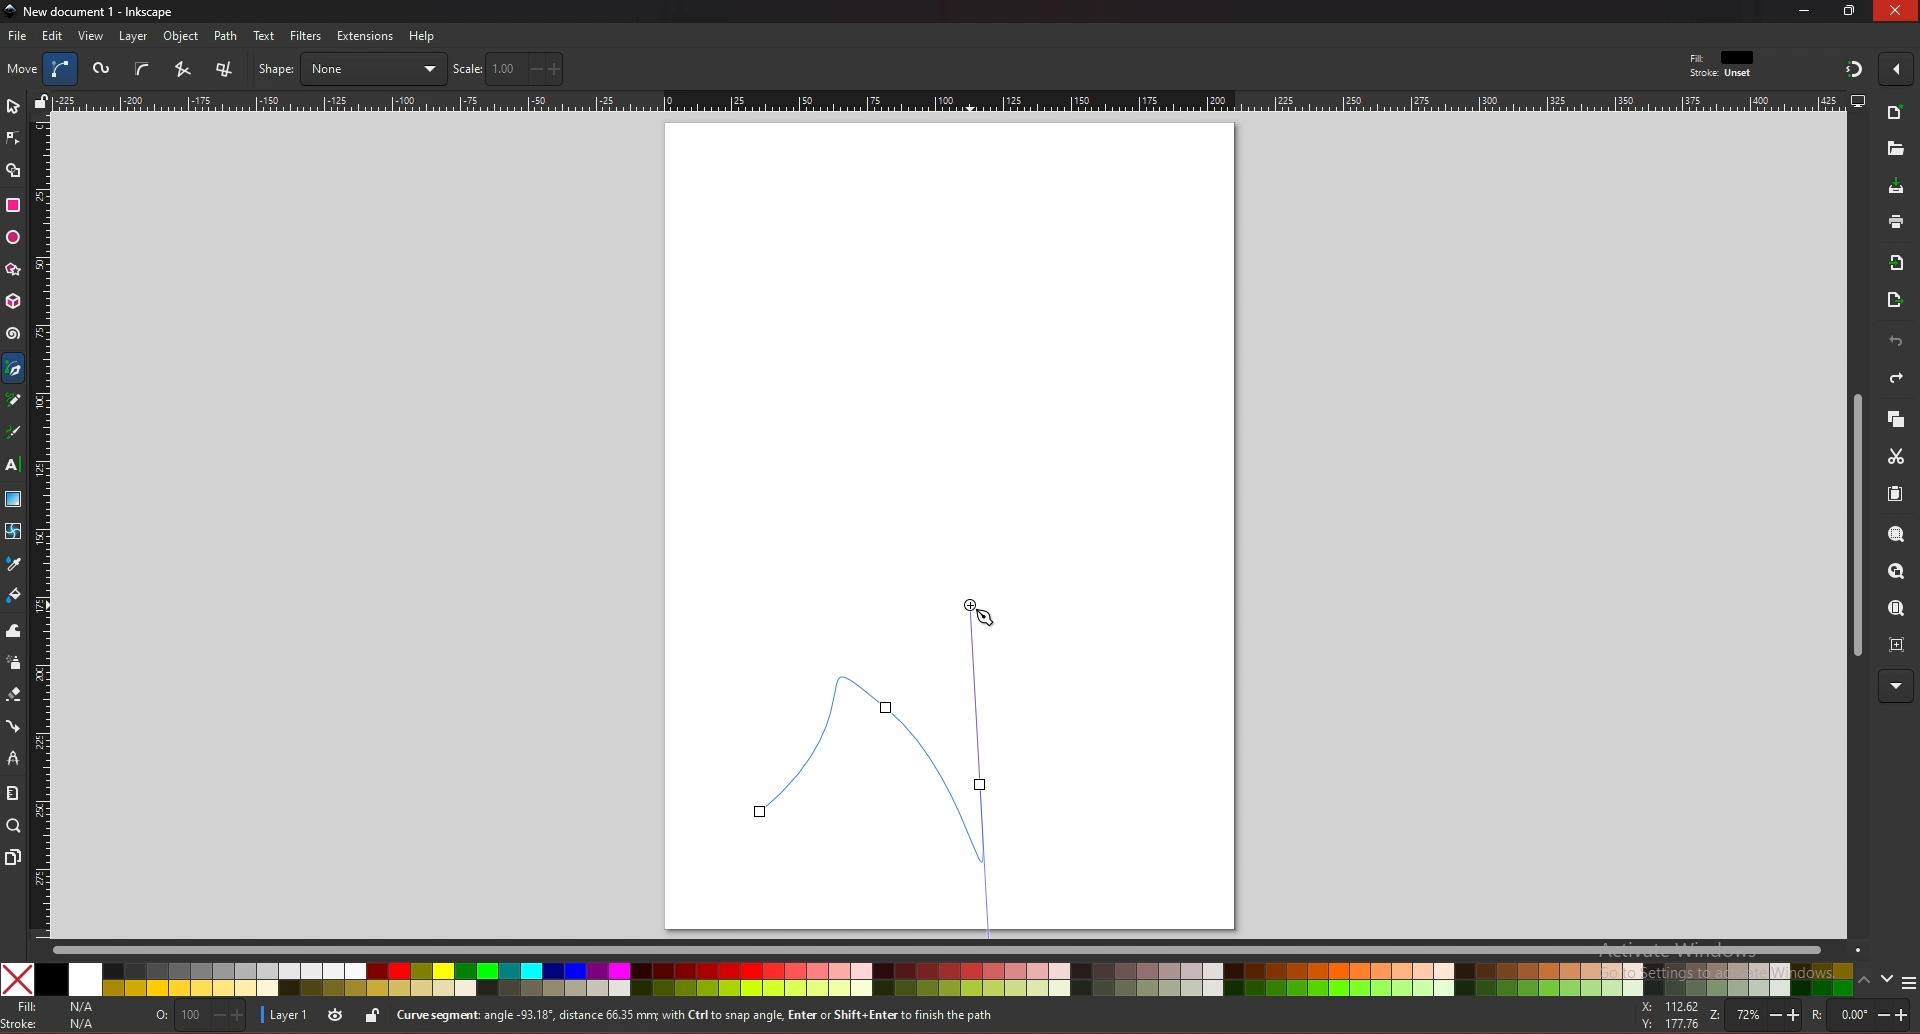  What do you see at coordinates (14, 499) in the screenshot?
I see `gradient` at bounding box center [14, 499].